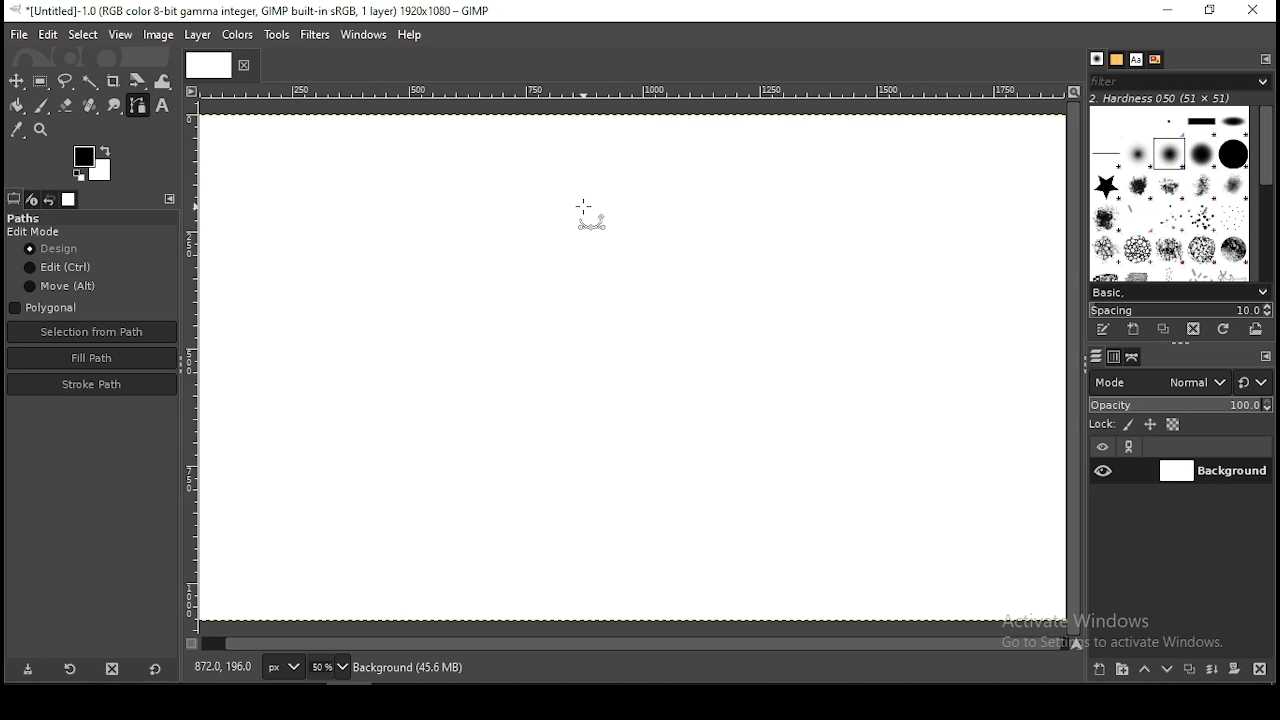  Describe the element at coordinates (66, 108) in the screenshot. I see `eraser tool` at that location.